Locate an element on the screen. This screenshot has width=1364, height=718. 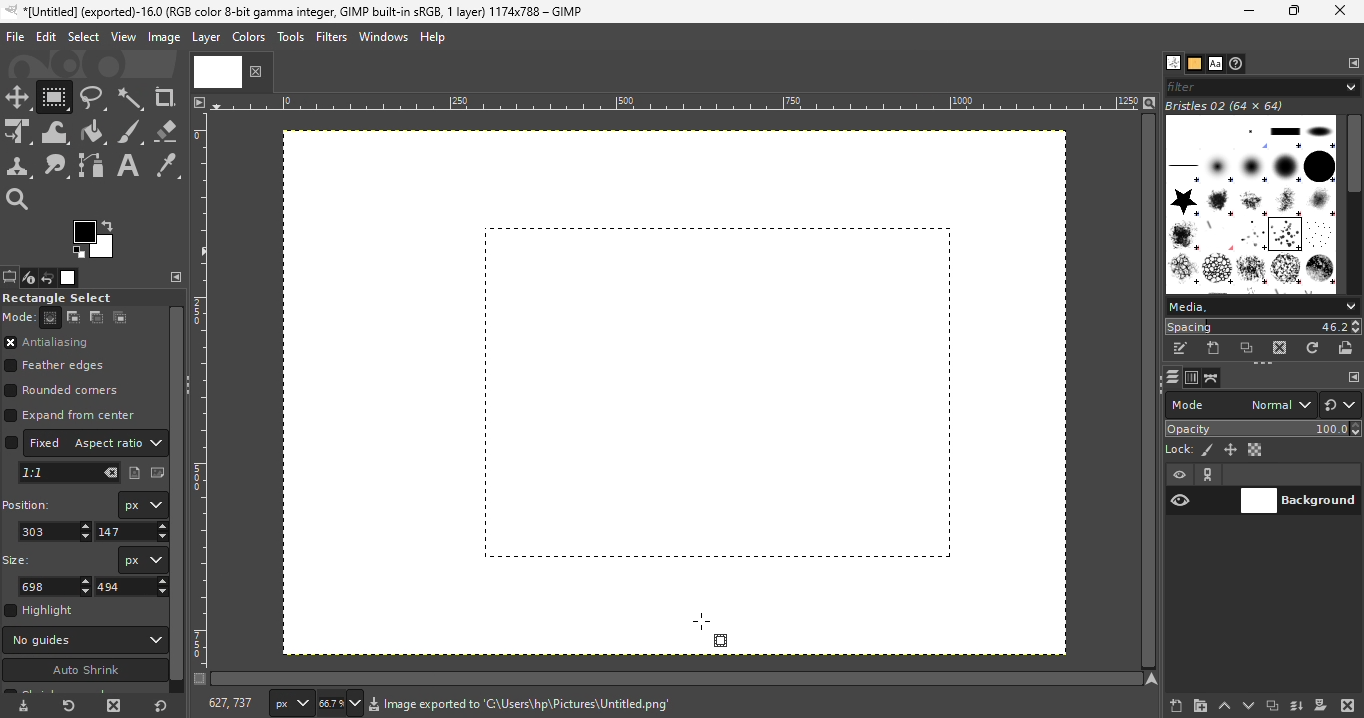
Reset to default values is located at coordinates (162, 710).